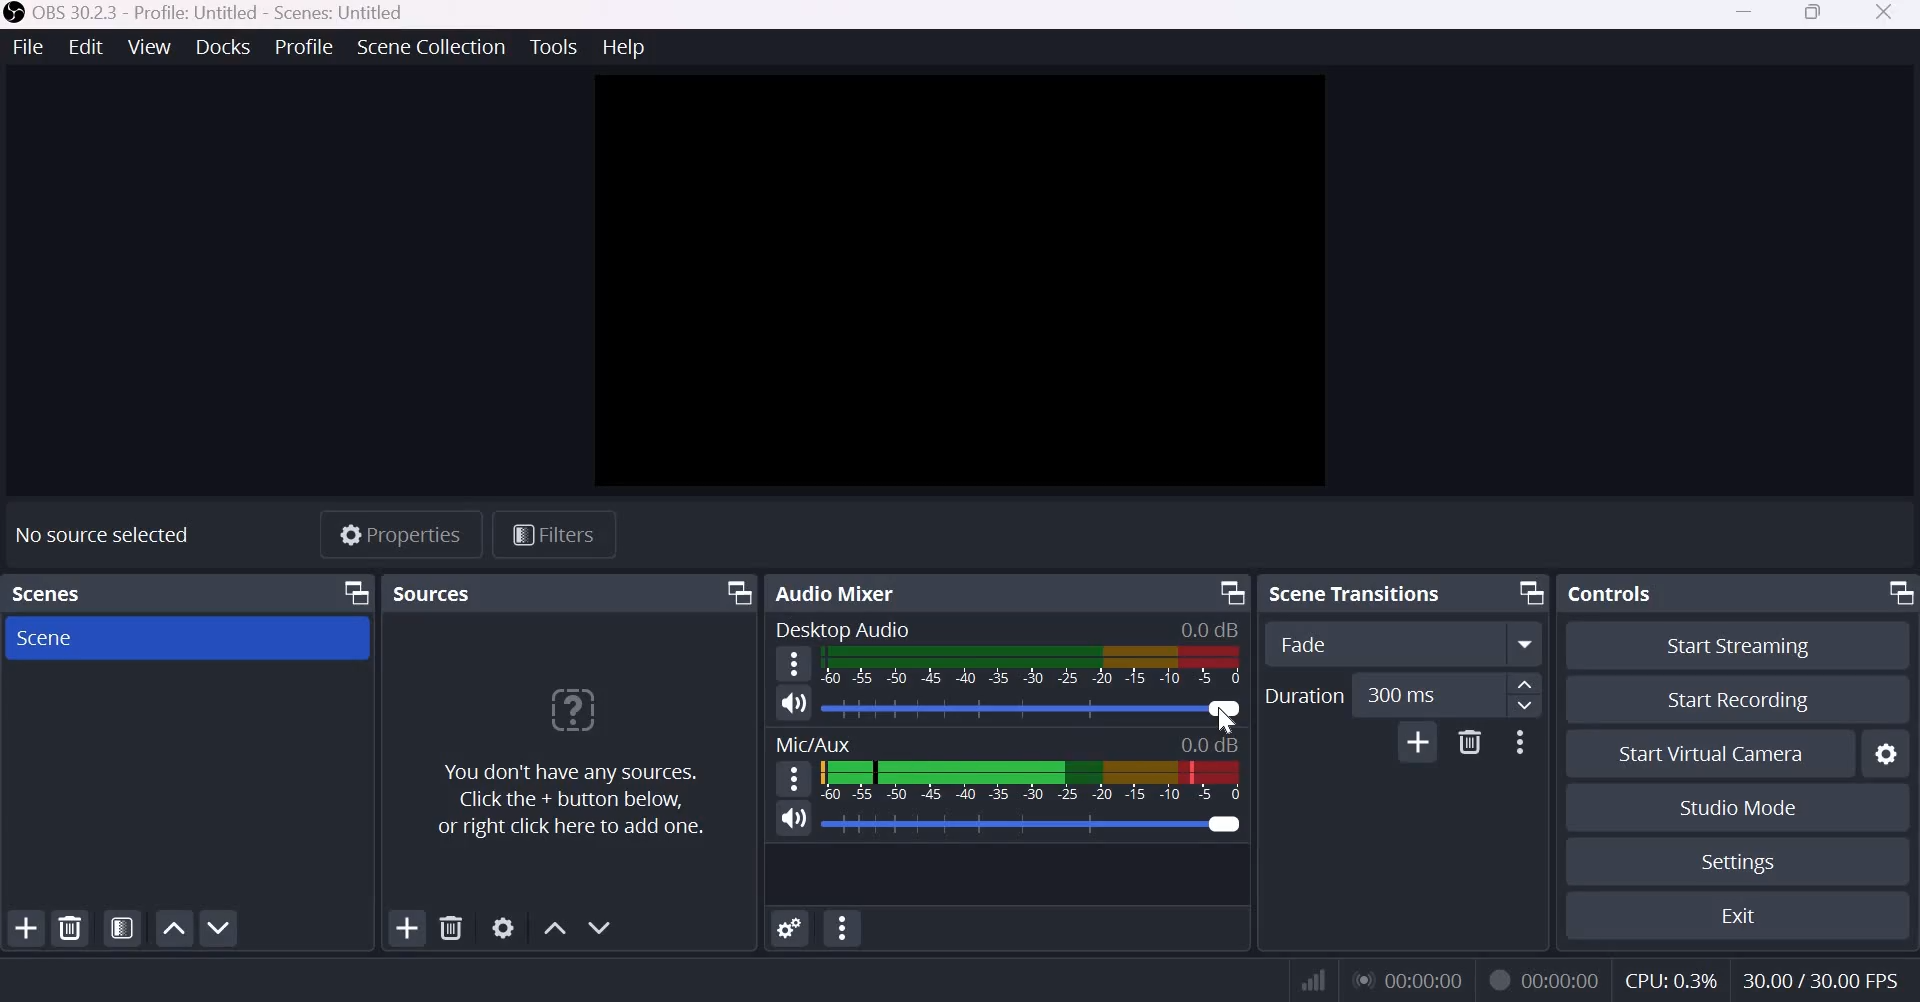  What do you see at coordinates (431, 593) in the screenshot?
I see `Sources` at bounding box center [431, 593].